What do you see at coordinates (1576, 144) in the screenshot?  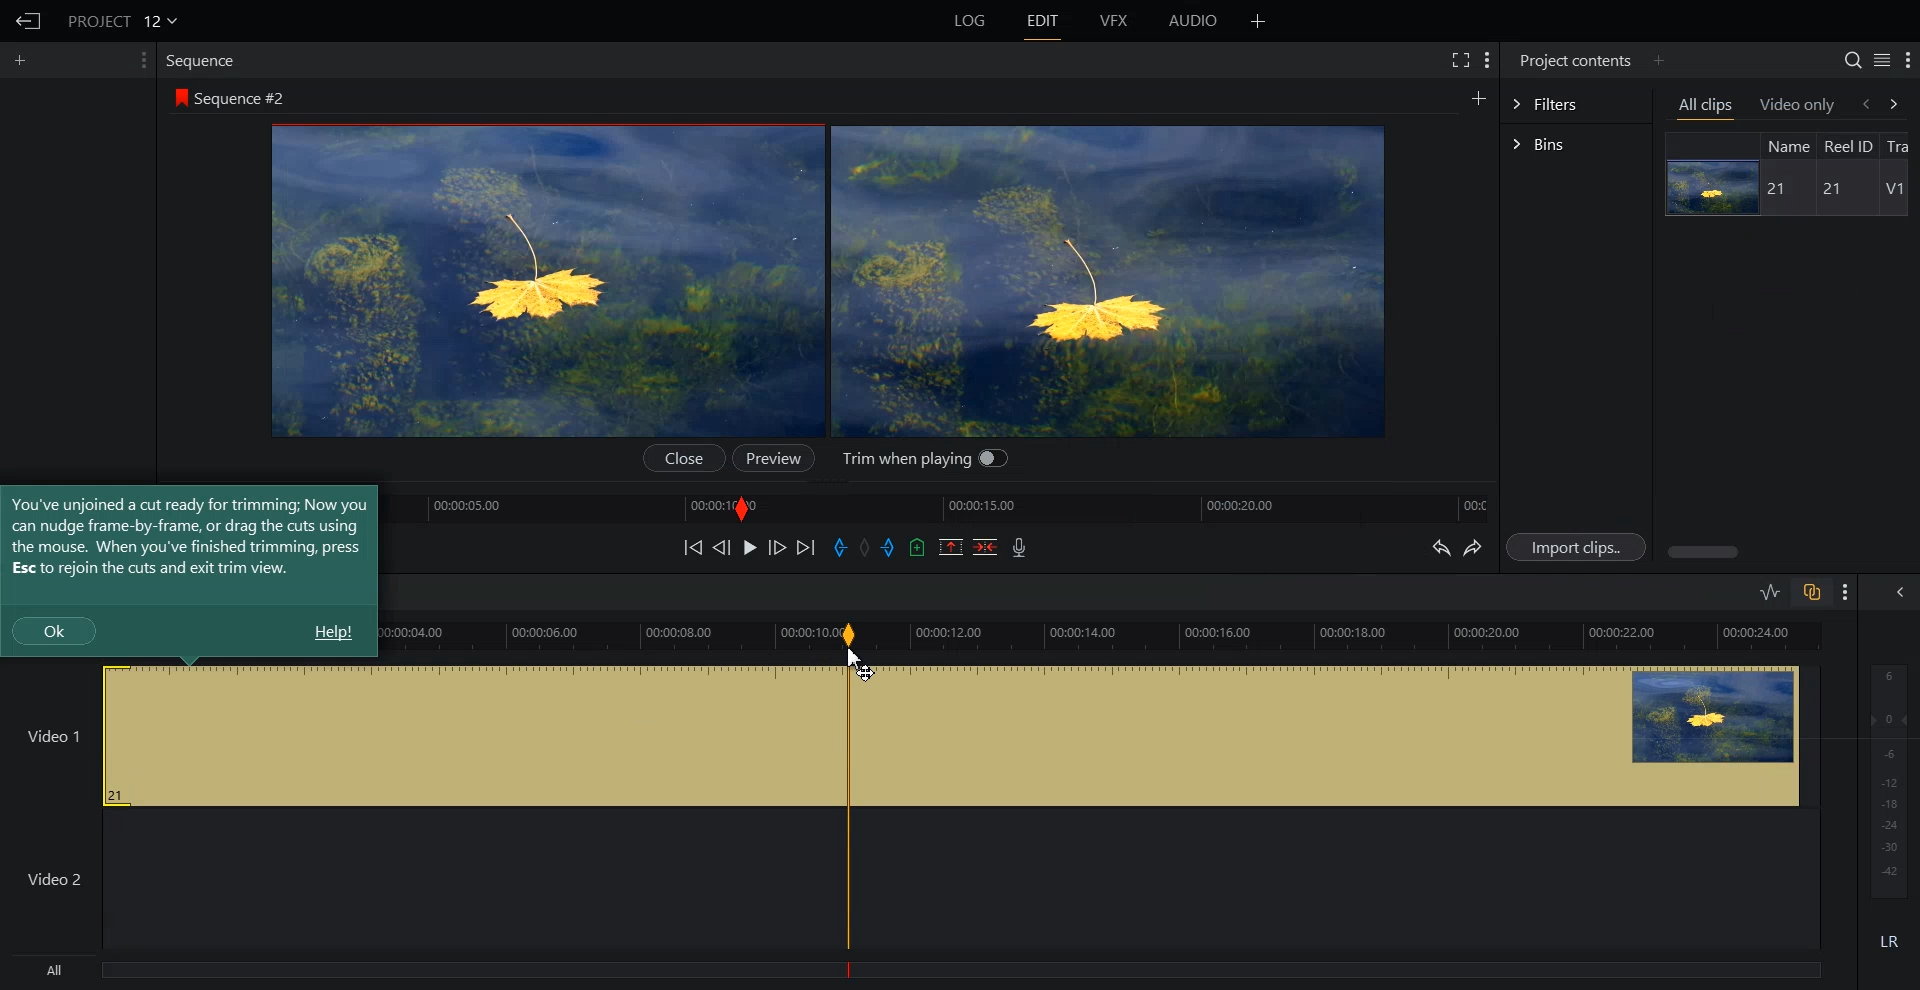 I see `Bins` at bounding box center [1576, 144].